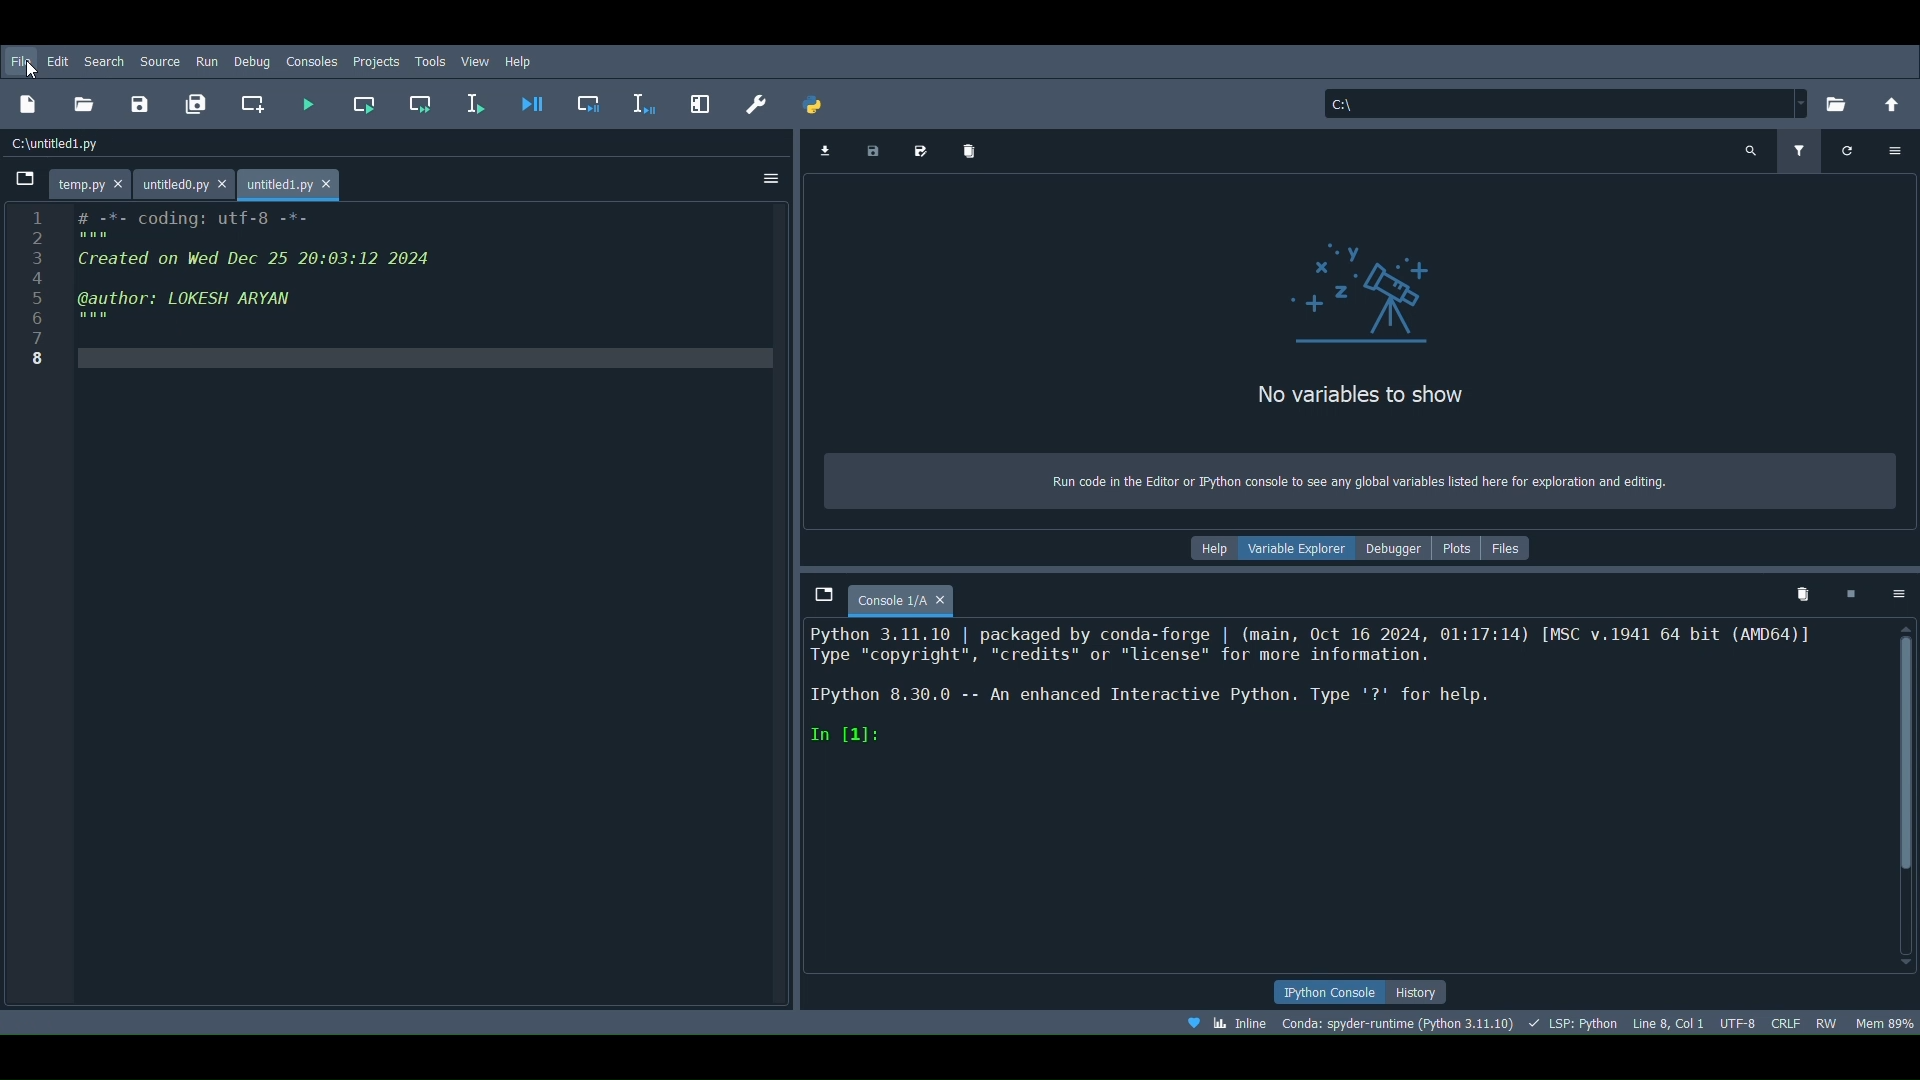 The width and height of the screenshot is (1920, 1080). I want to click on Help, so click(1214, 548).